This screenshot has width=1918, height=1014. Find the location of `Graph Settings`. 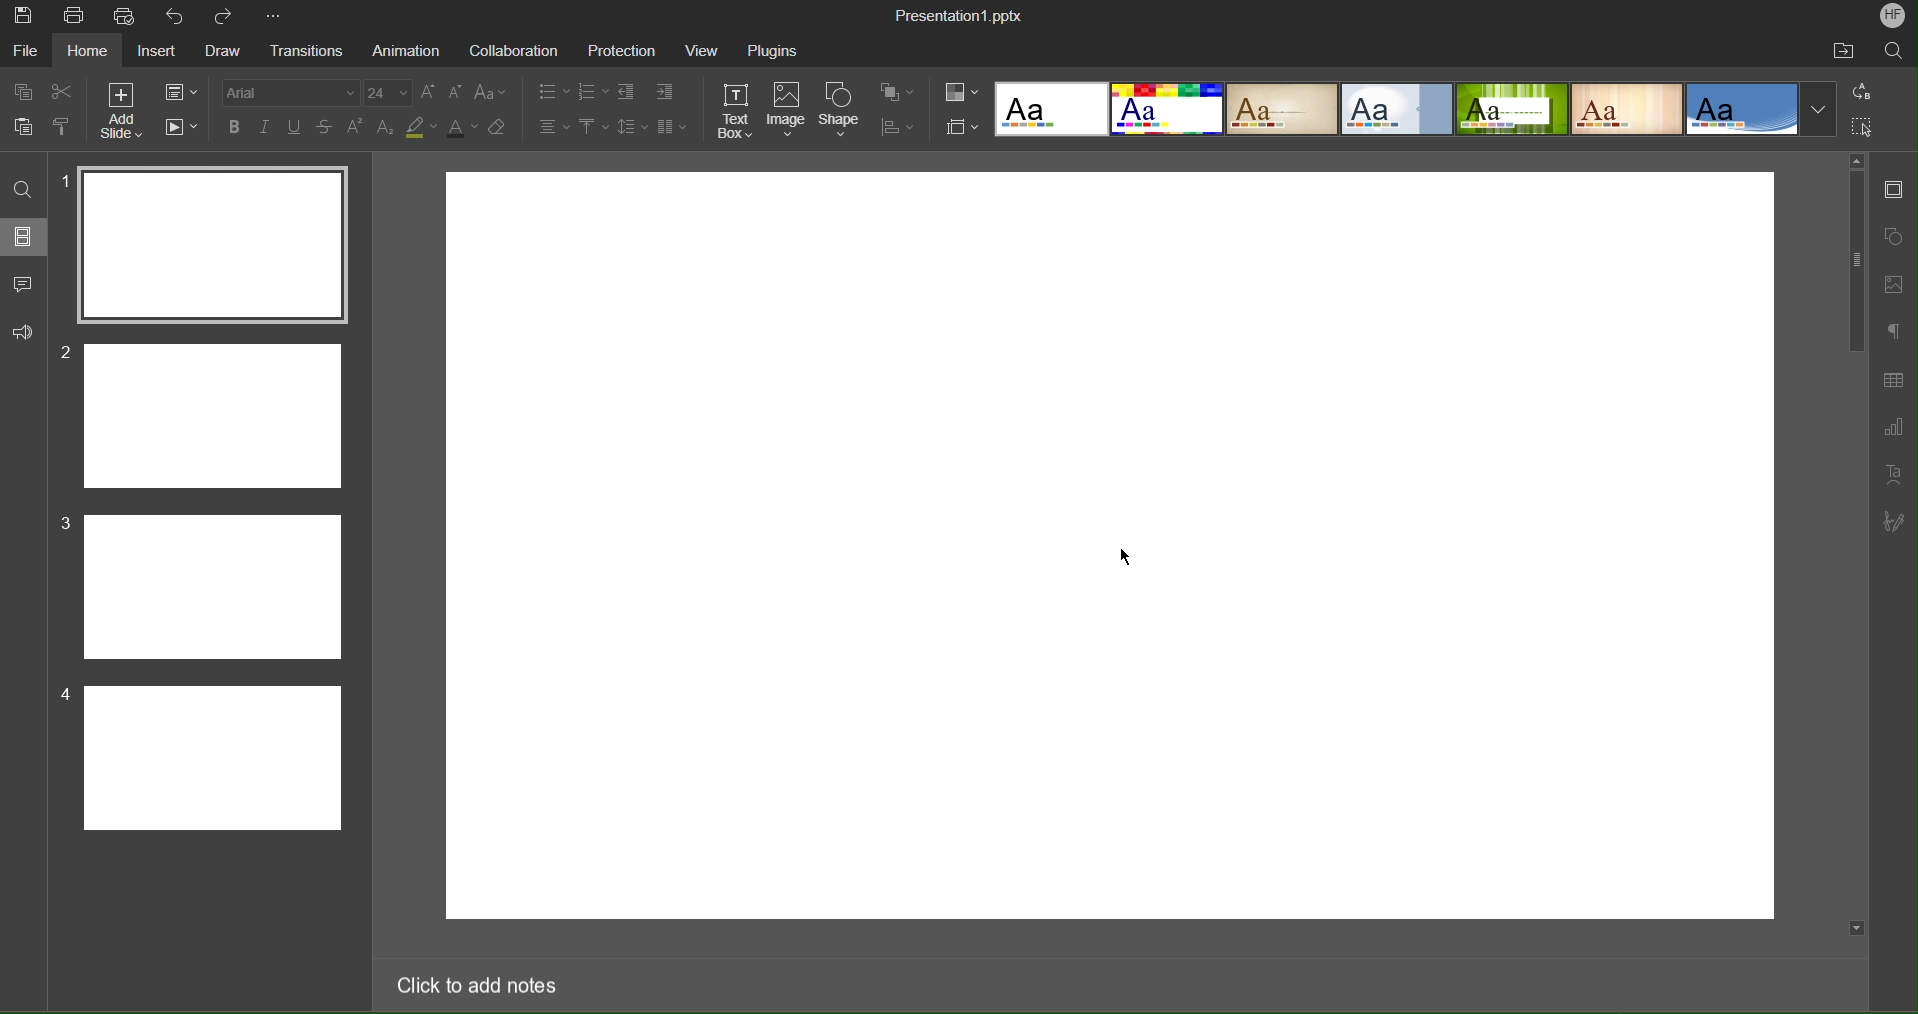

Graph Settings is located at coordinates (1892, 425).